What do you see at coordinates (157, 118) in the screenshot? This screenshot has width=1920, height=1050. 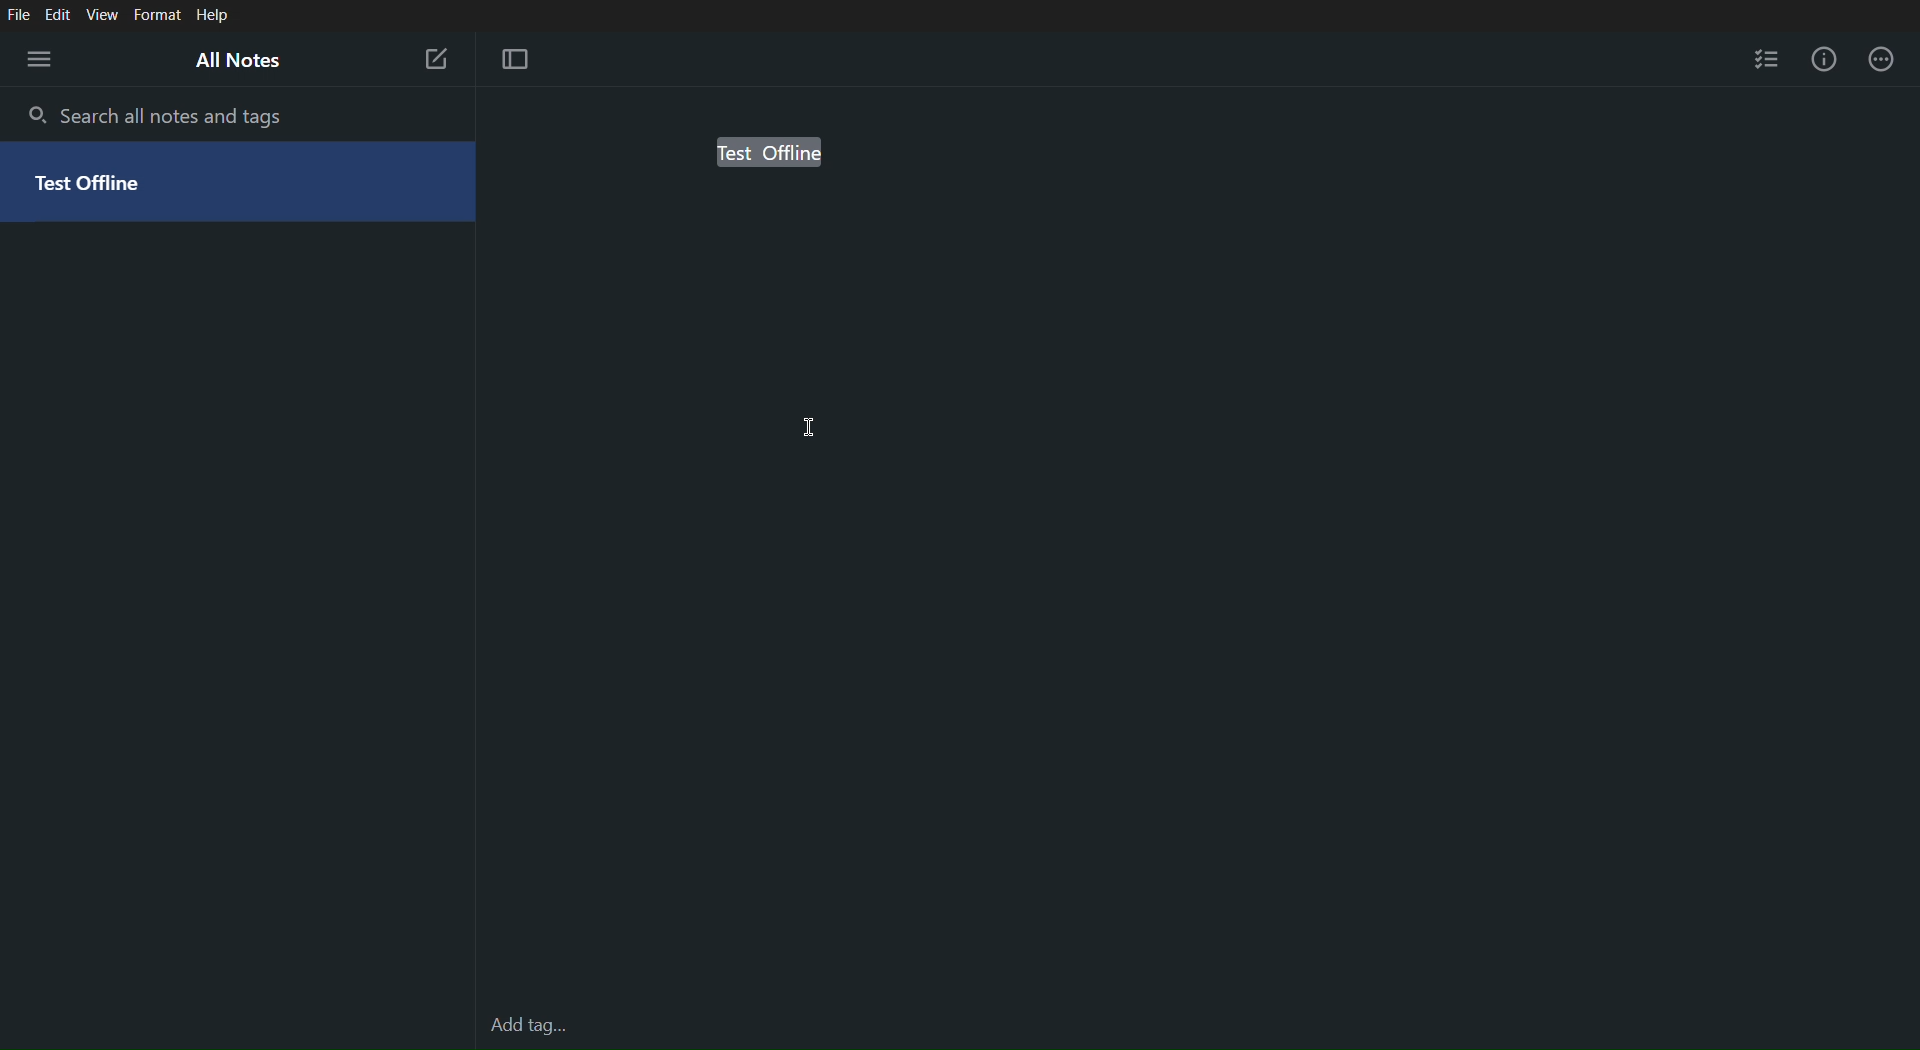 I see `Search all notes and tags` at bounding box center [157, 118].